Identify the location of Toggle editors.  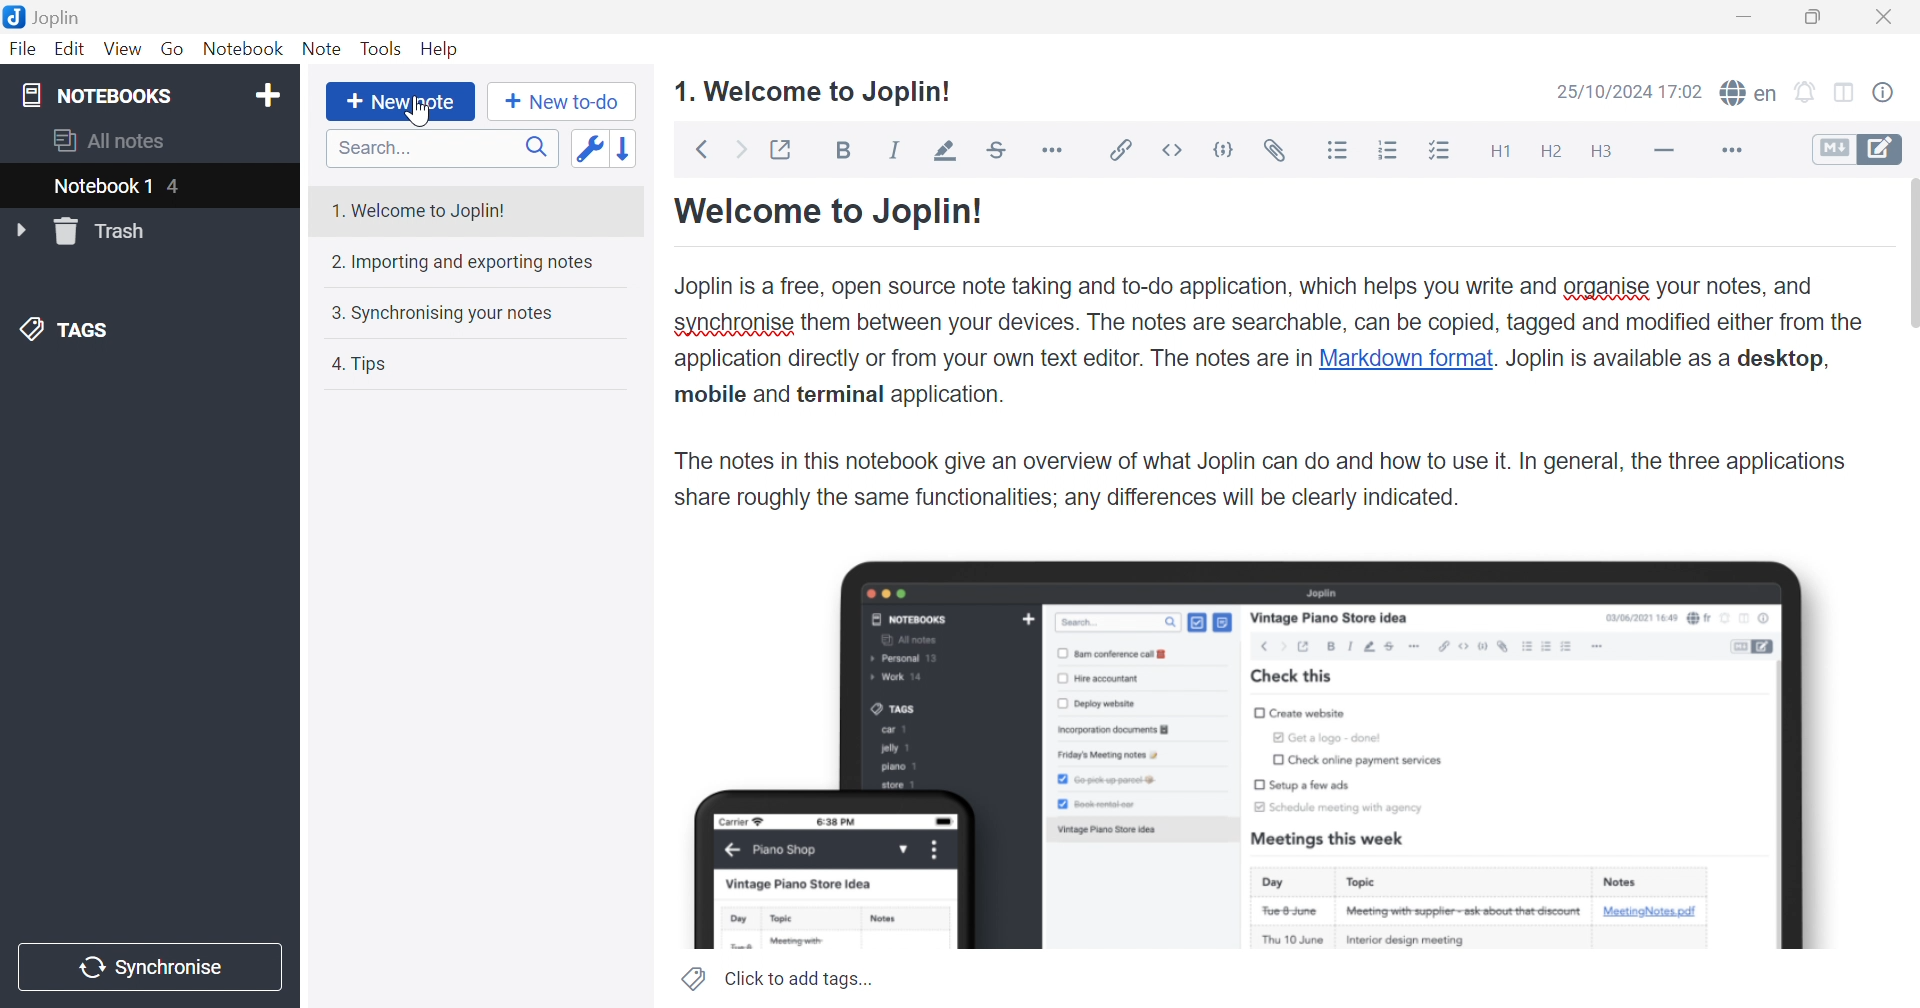
(1859, 150).